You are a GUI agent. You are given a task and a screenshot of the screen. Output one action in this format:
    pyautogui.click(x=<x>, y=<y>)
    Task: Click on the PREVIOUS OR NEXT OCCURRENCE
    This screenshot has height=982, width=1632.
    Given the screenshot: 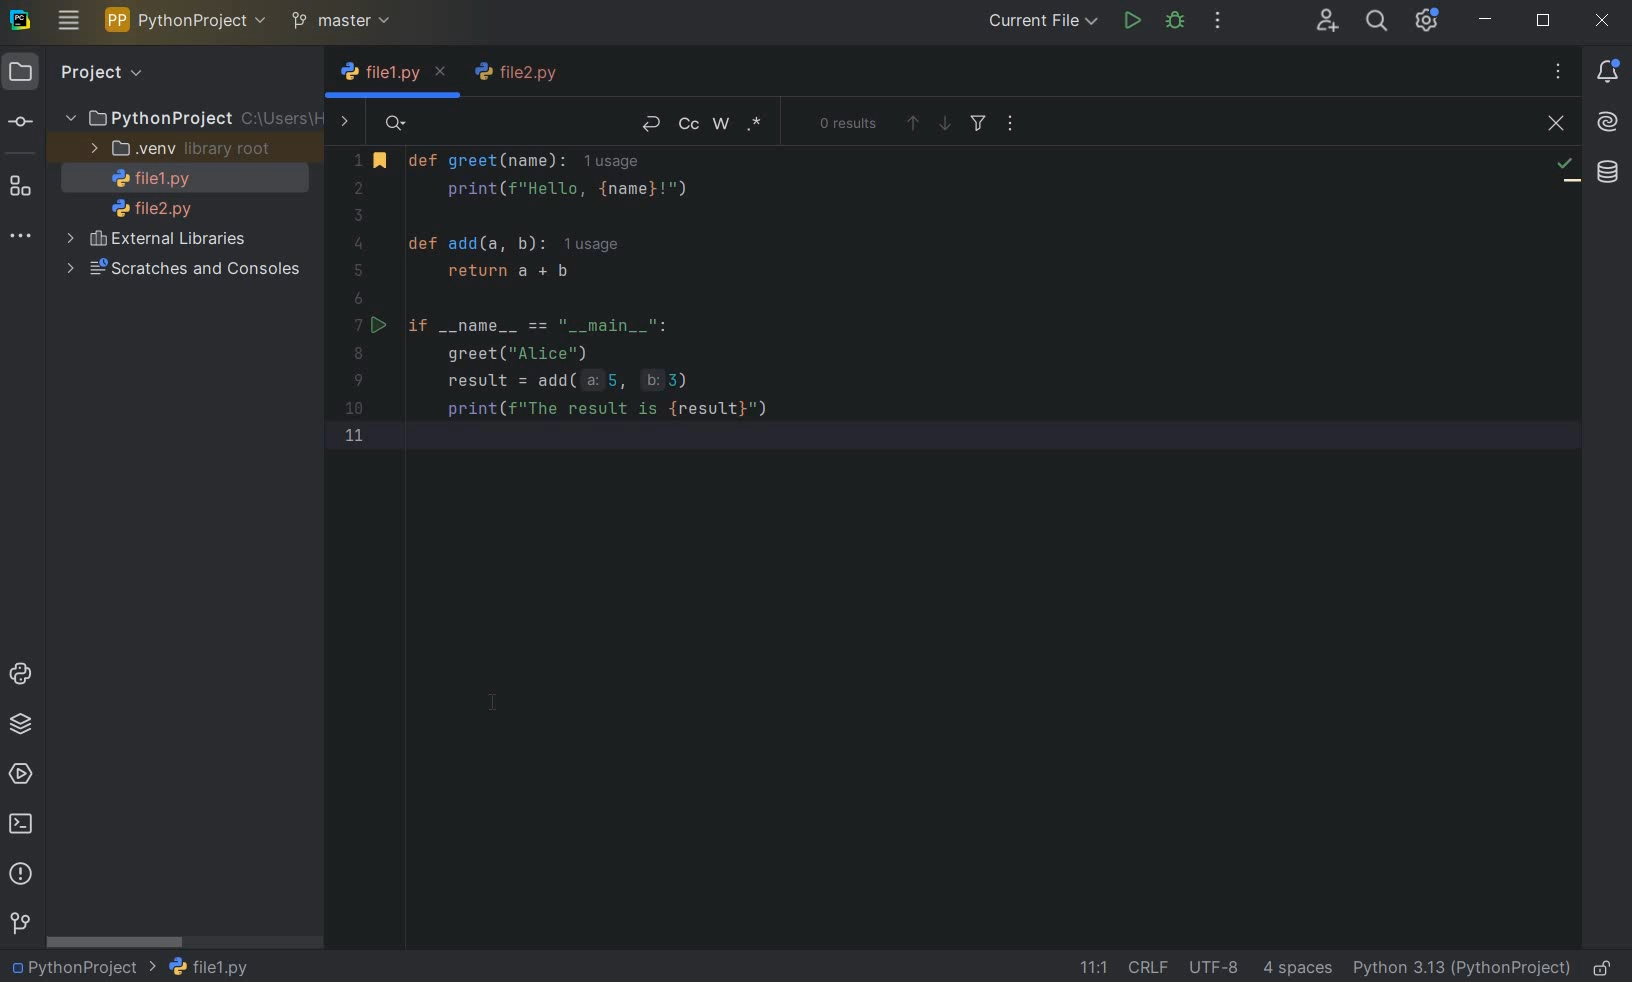 What is the action you would take?
    pyautogui.click(x=926, y=122)
    